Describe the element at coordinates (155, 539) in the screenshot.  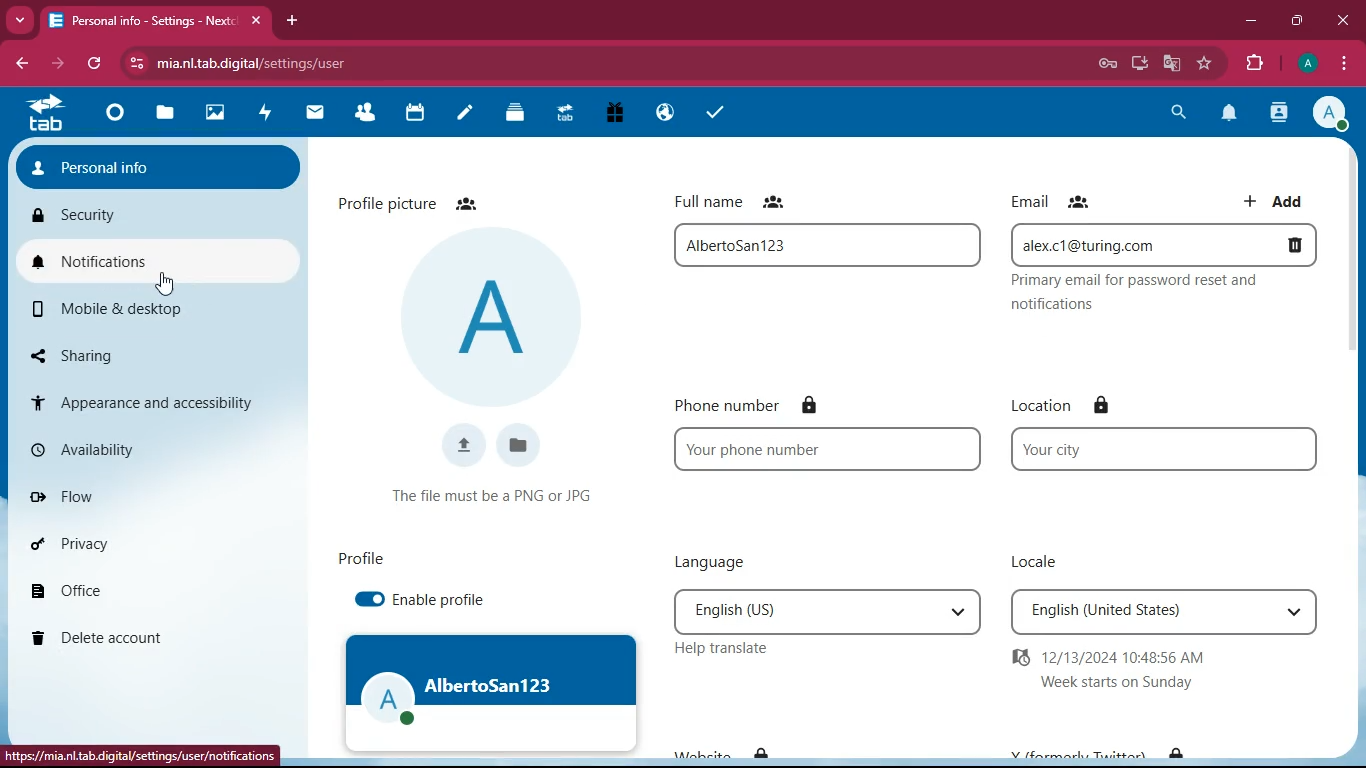
I see `privacy` at that location.